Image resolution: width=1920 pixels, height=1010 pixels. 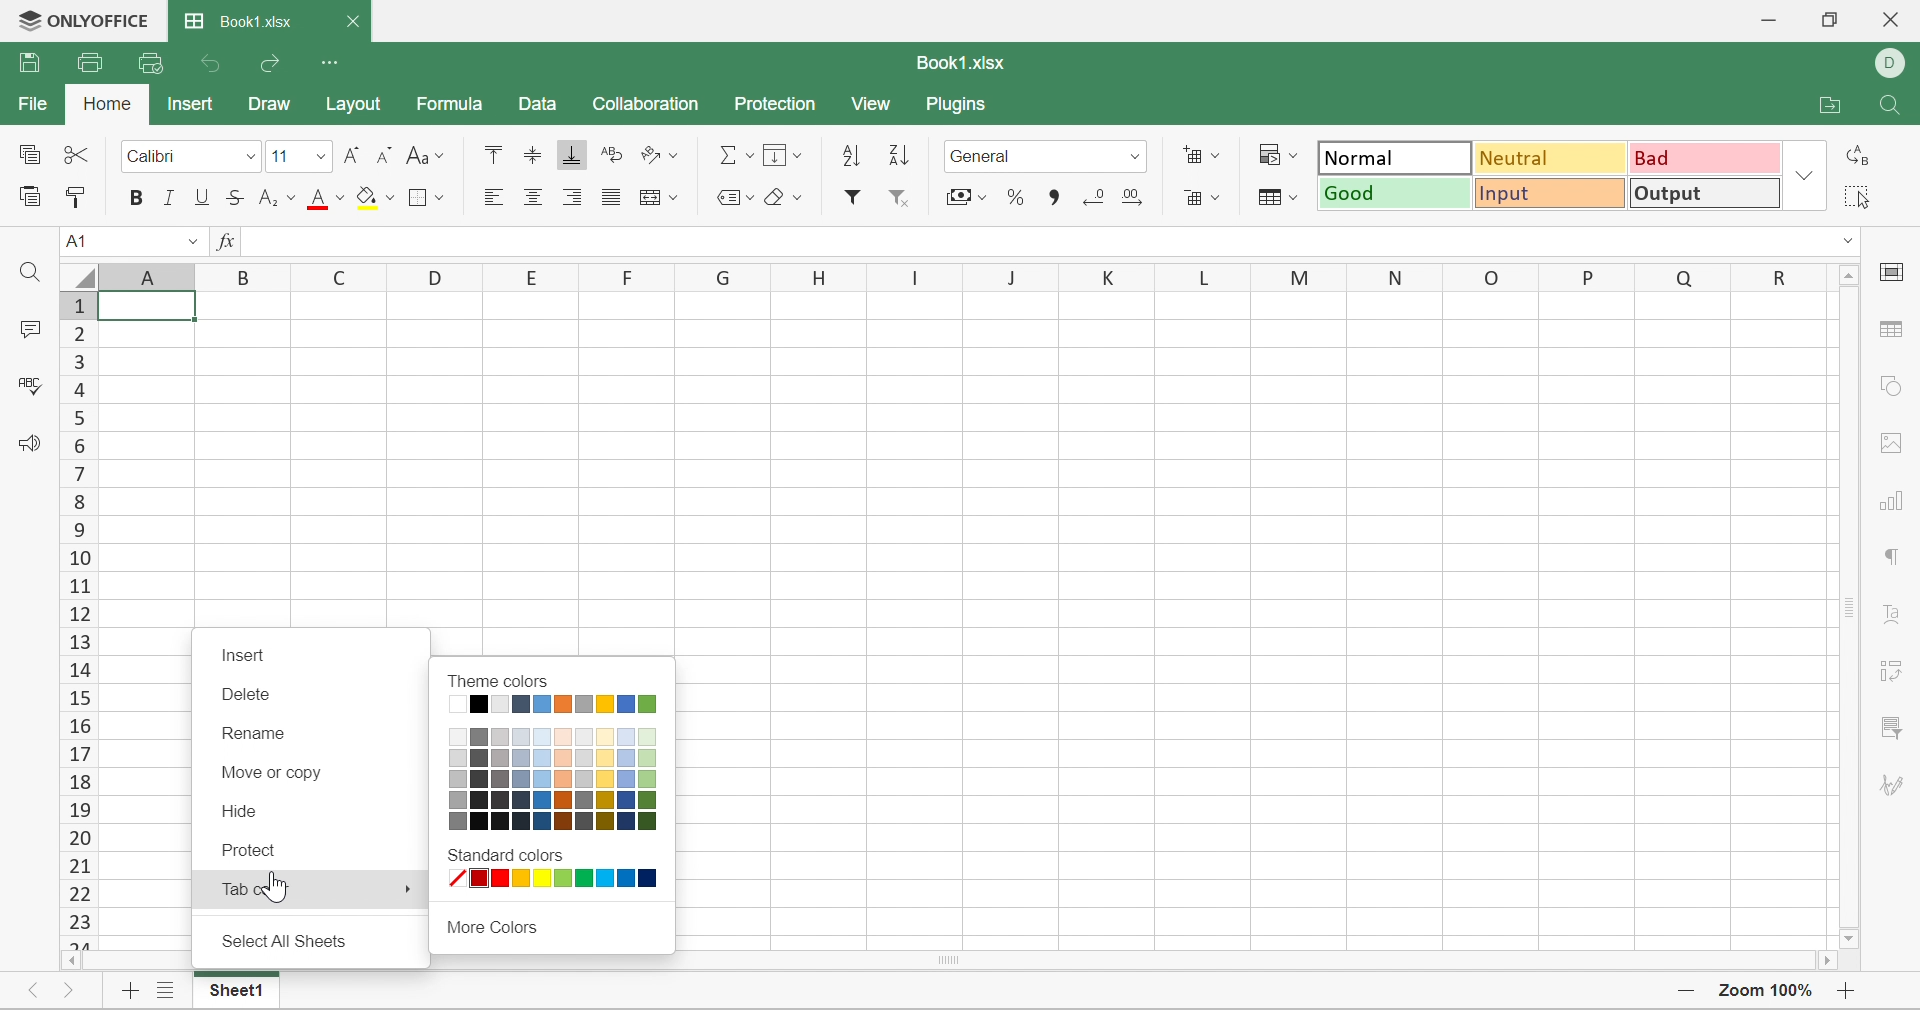 I want to click on Signature, so click(x=1889, y=785).